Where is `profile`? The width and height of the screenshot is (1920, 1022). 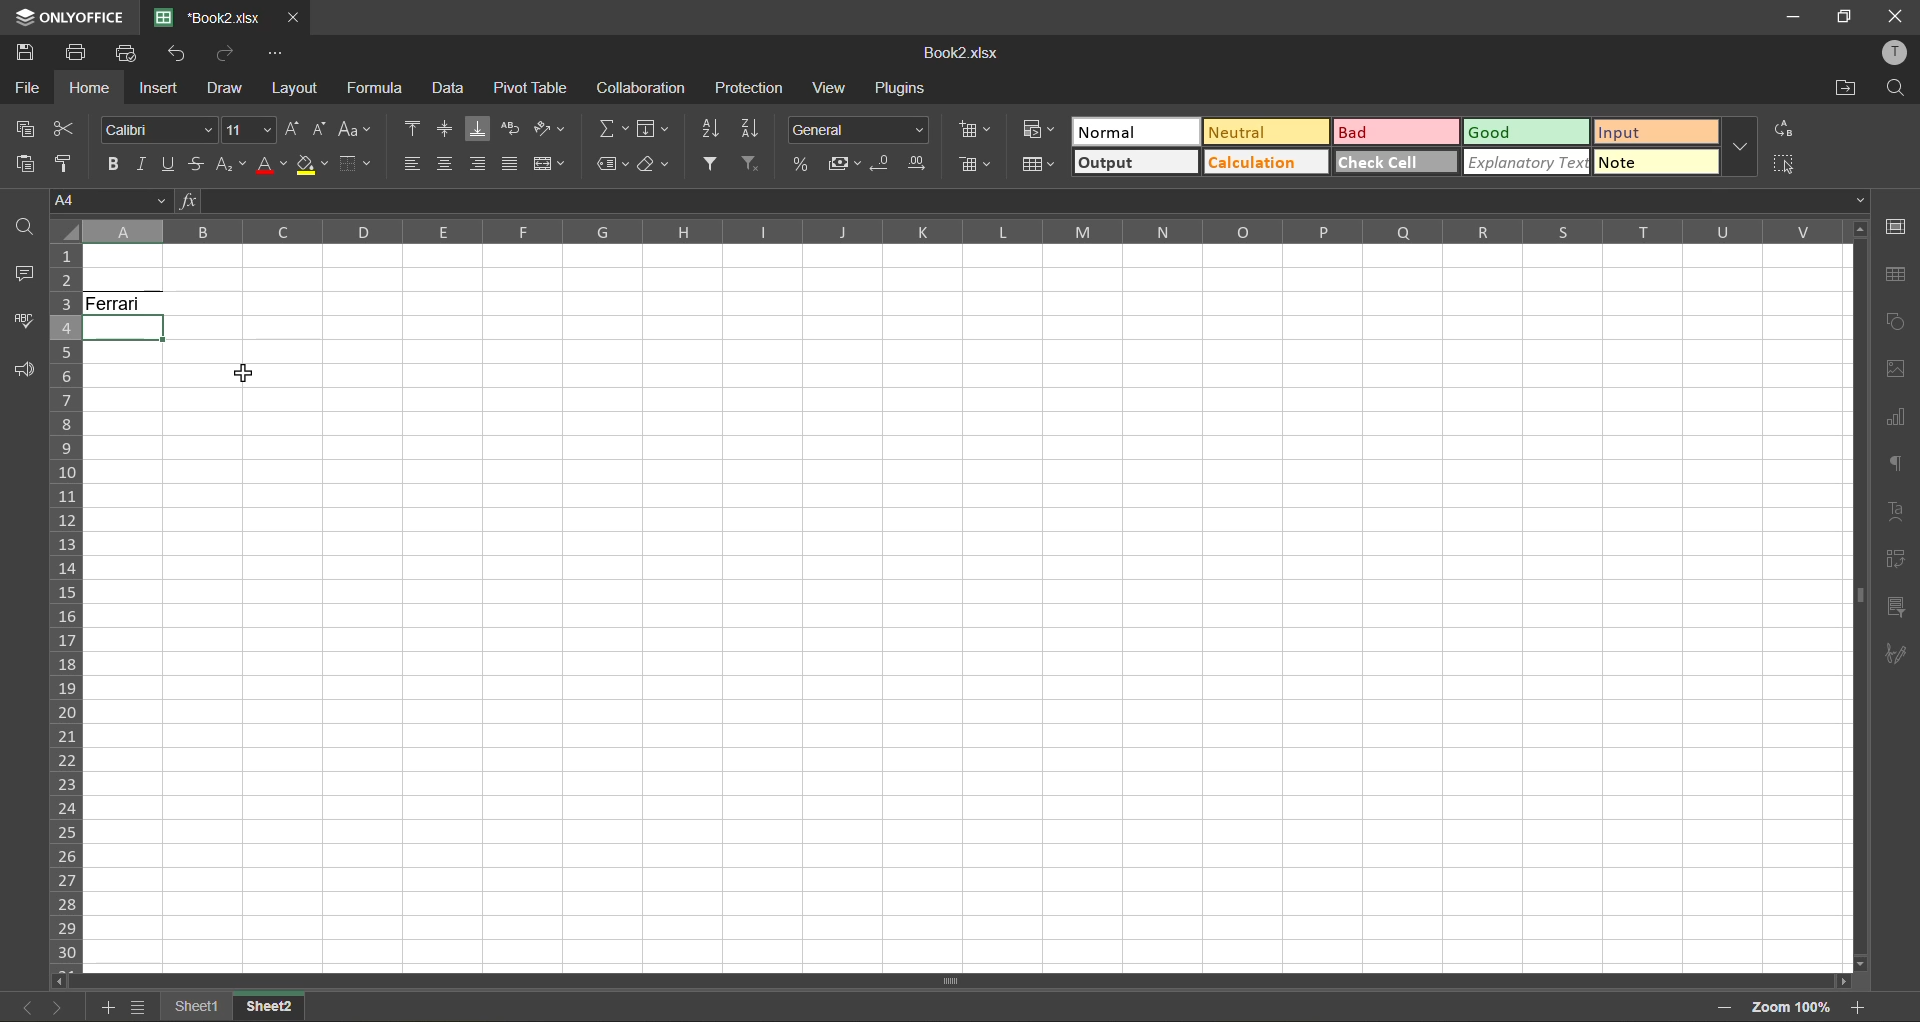
profile is located at coordinates (1897, 54).